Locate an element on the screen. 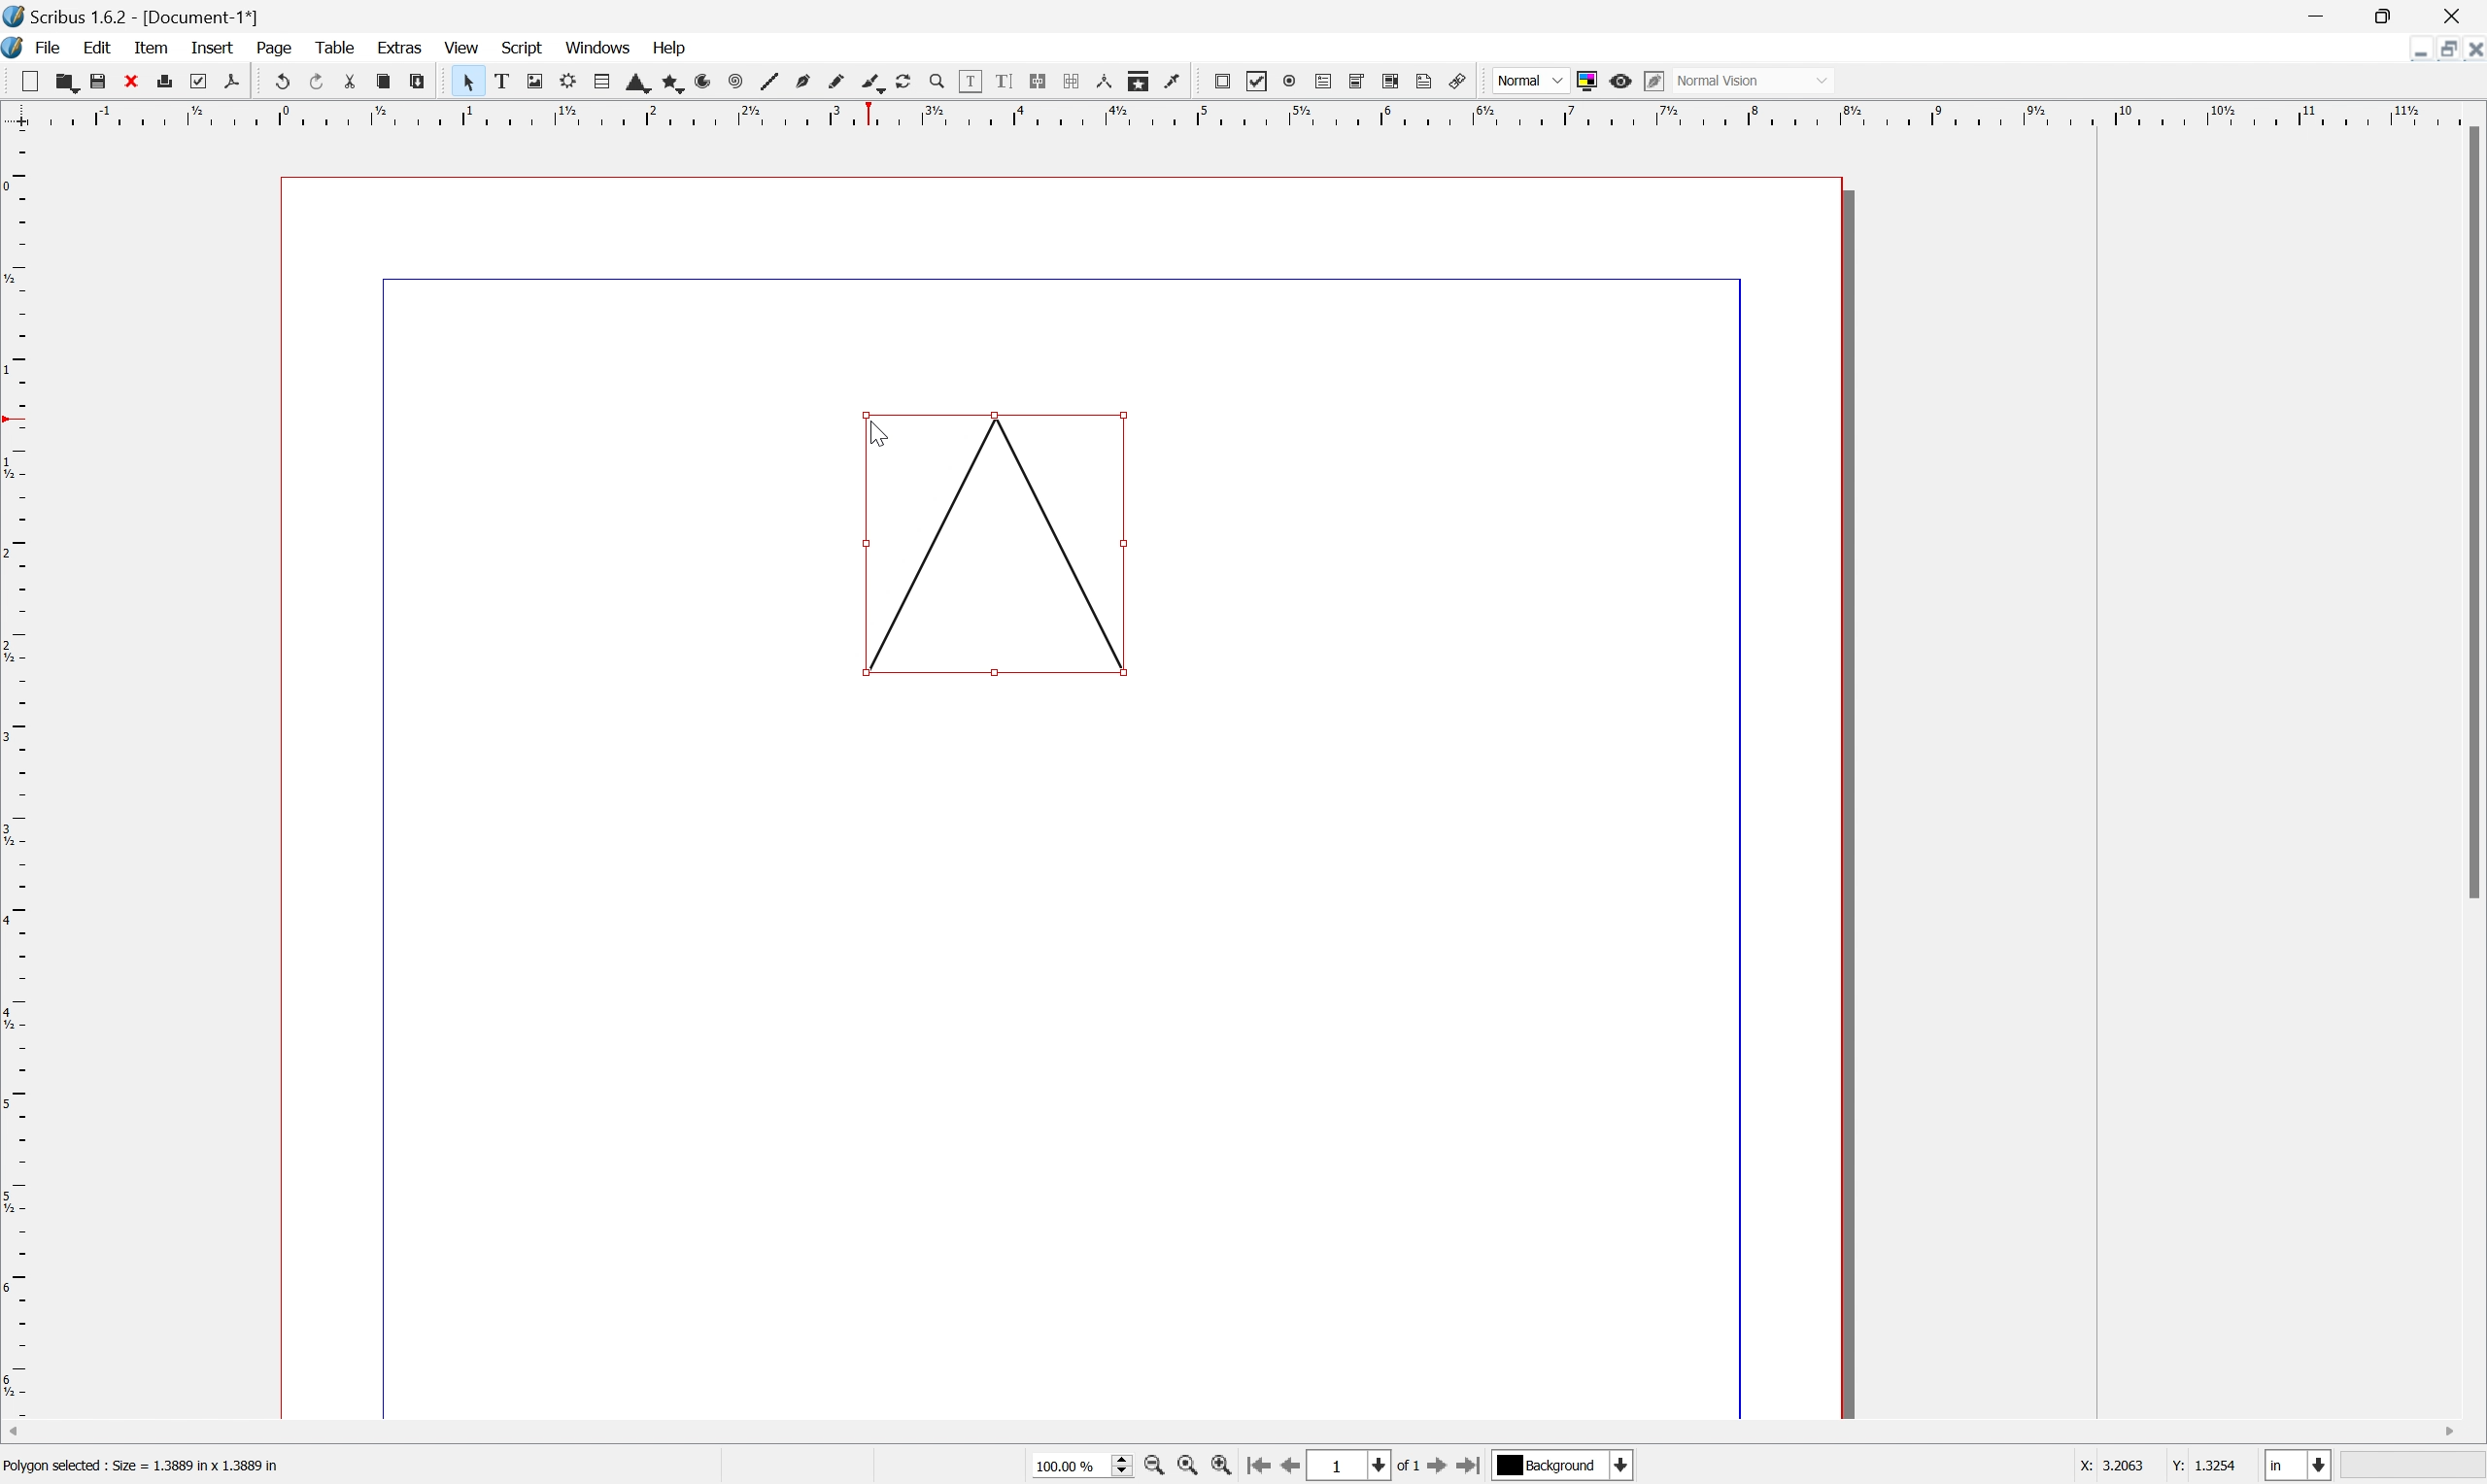  Normal Vision is located at coordinates (1750, 80).